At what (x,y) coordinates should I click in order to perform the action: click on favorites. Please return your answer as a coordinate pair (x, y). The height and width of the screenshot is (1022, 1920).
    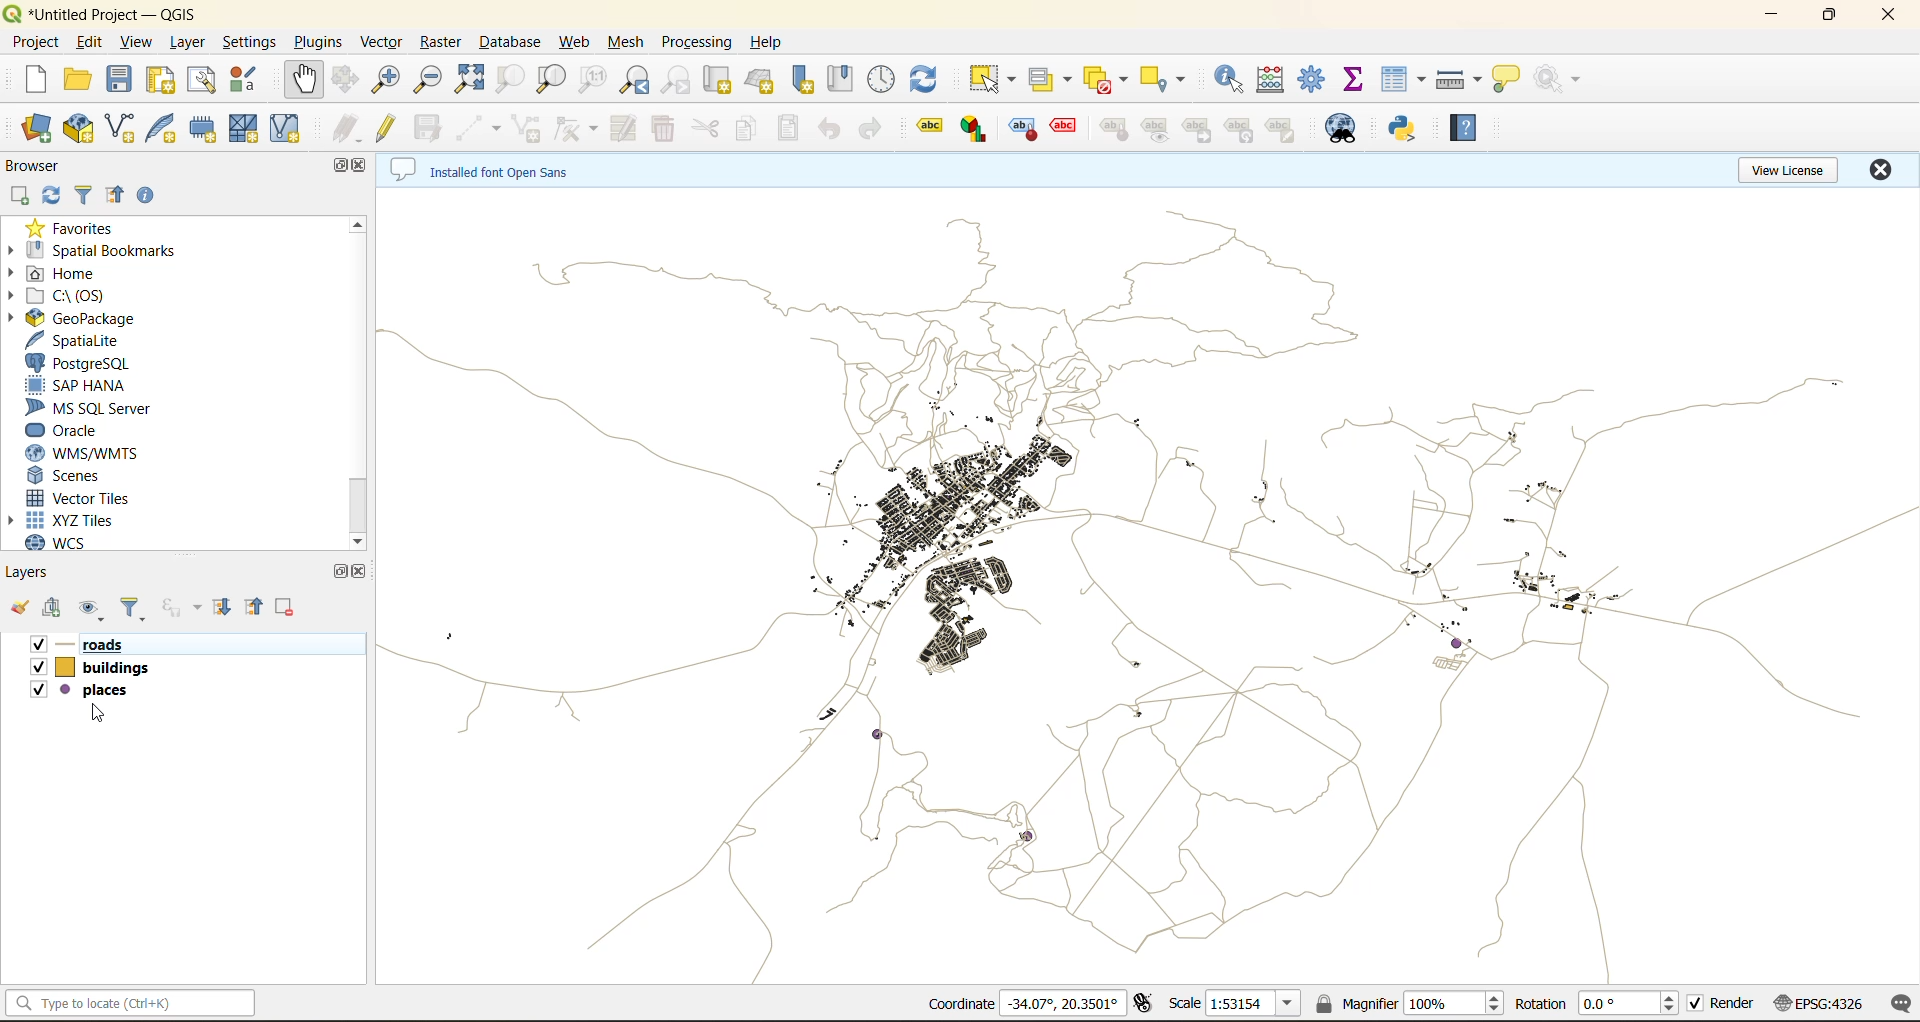
    Looking at the image, I should click on (77, 225).